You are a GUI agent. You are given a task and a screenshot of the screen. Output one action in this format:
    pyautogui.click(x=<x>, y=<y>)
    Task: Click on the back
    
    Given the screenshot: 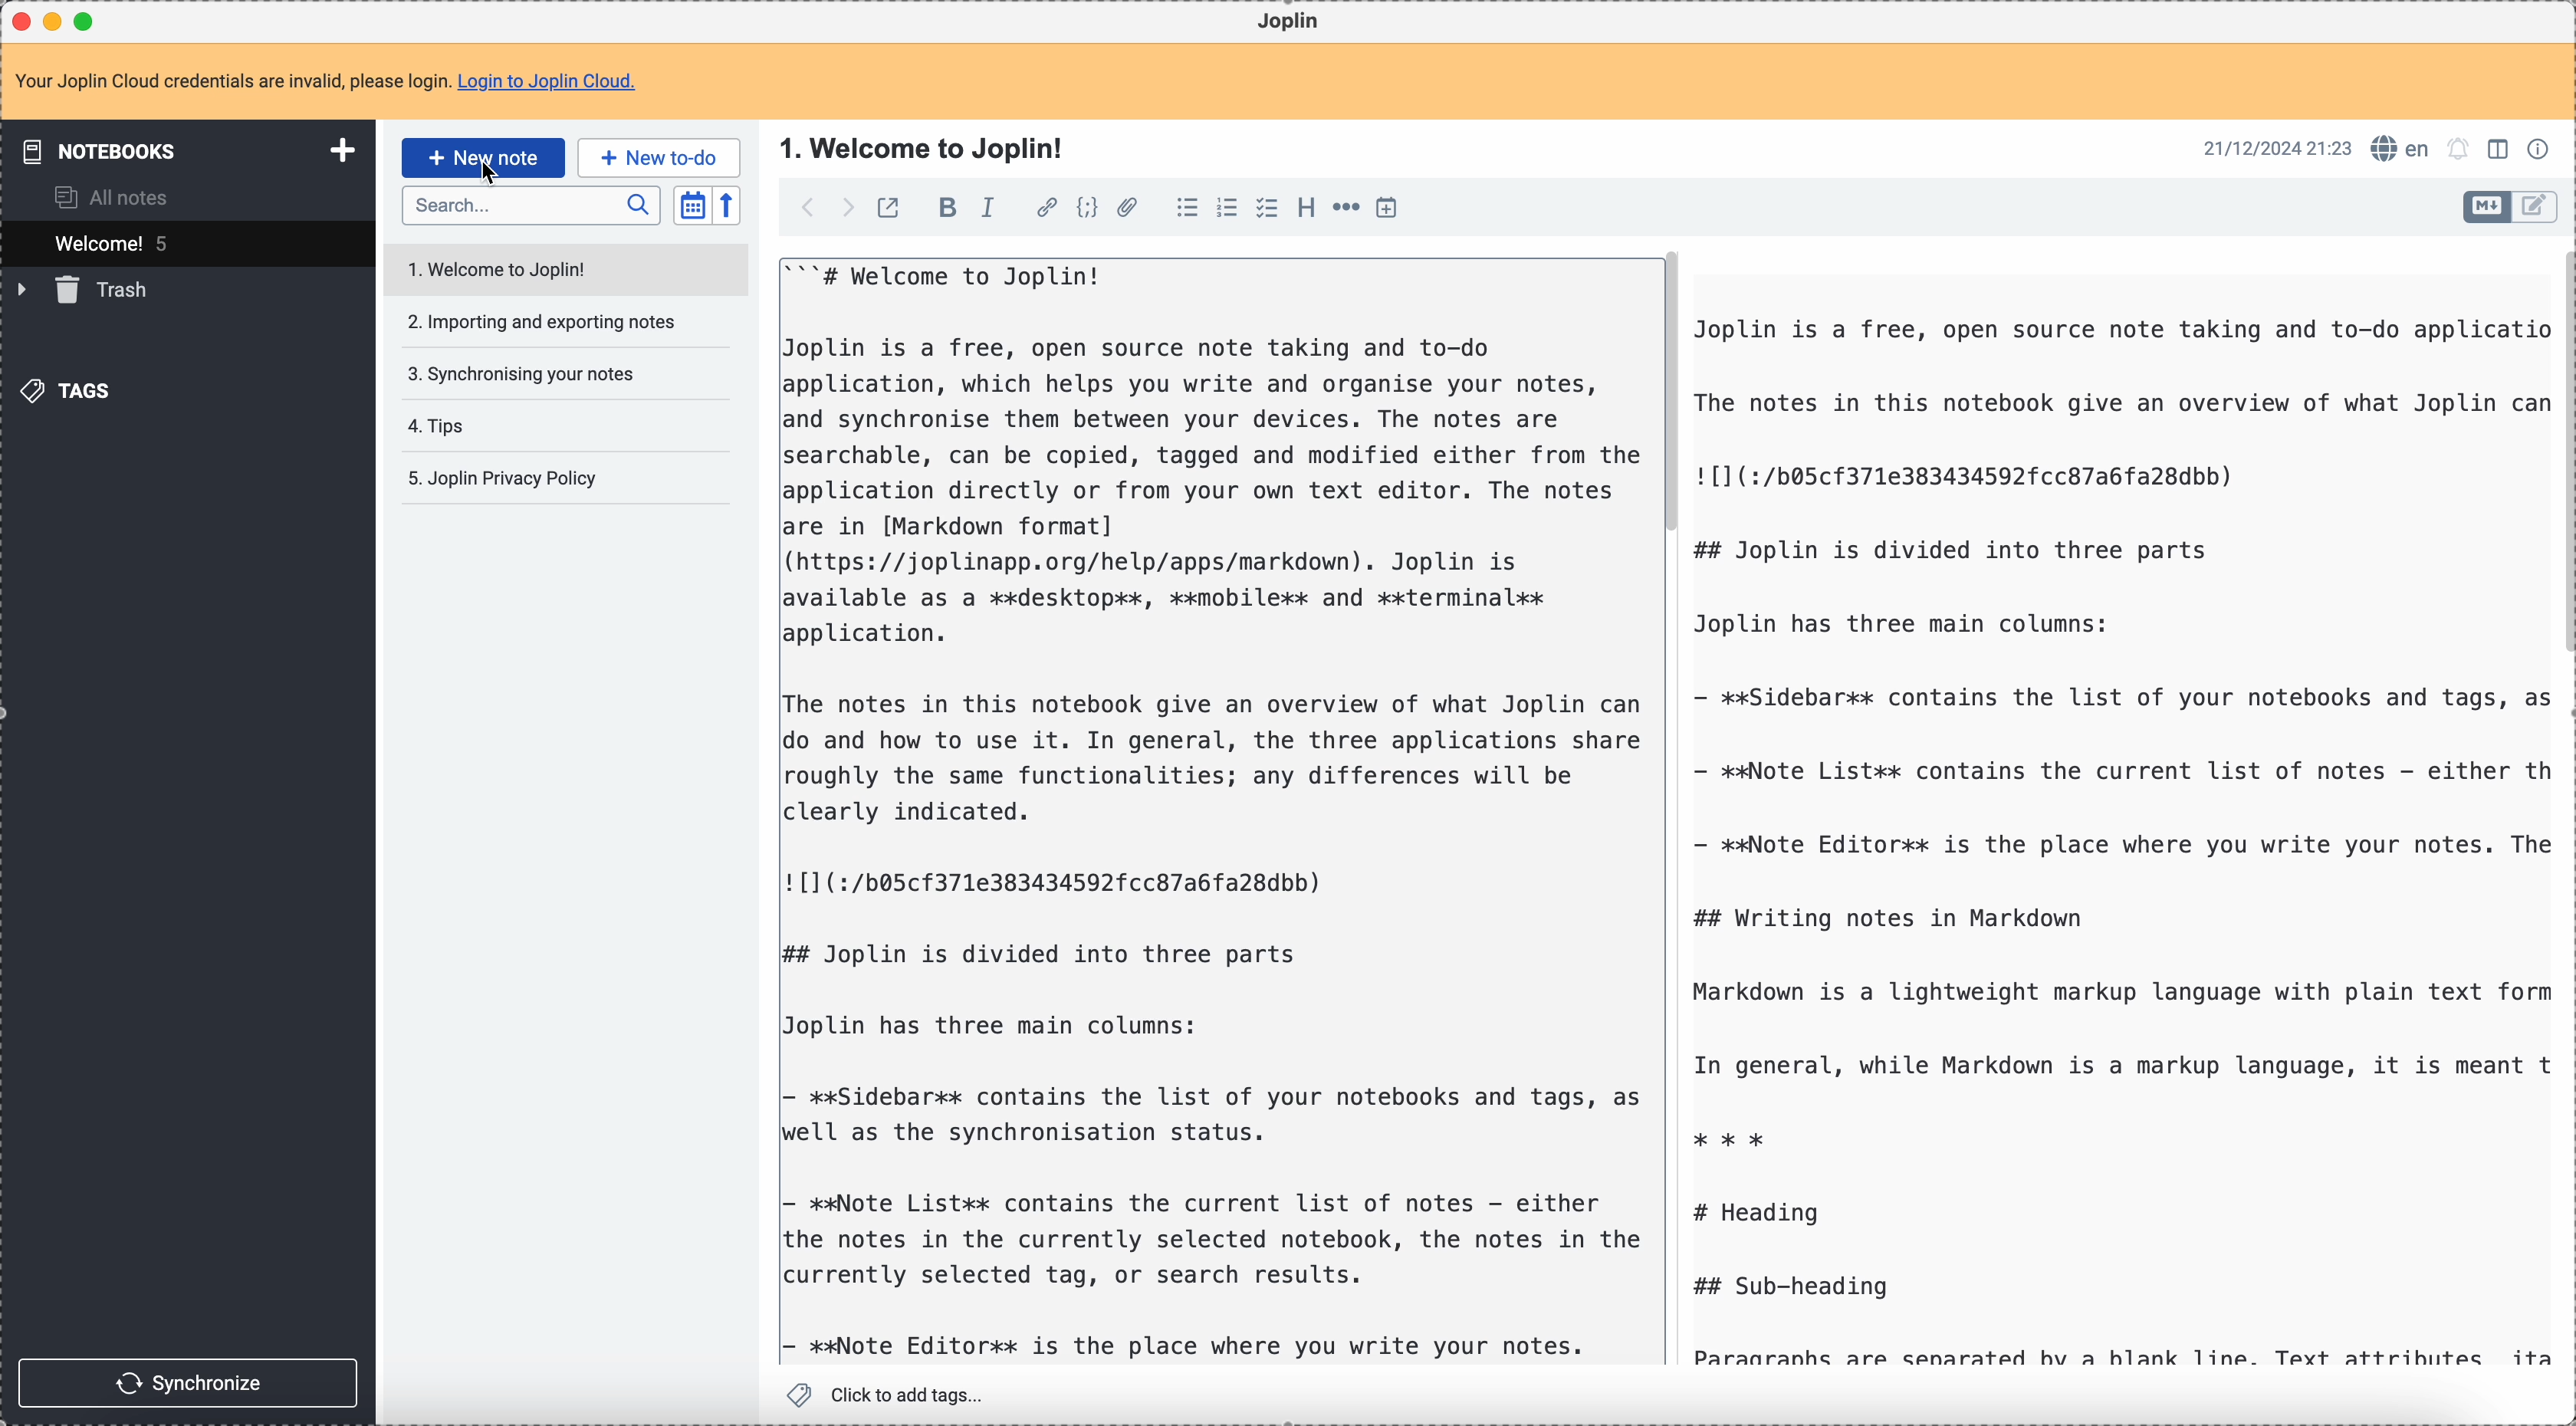 What is the action you would take?
    pyautogui.click(x=810, y=207)
    